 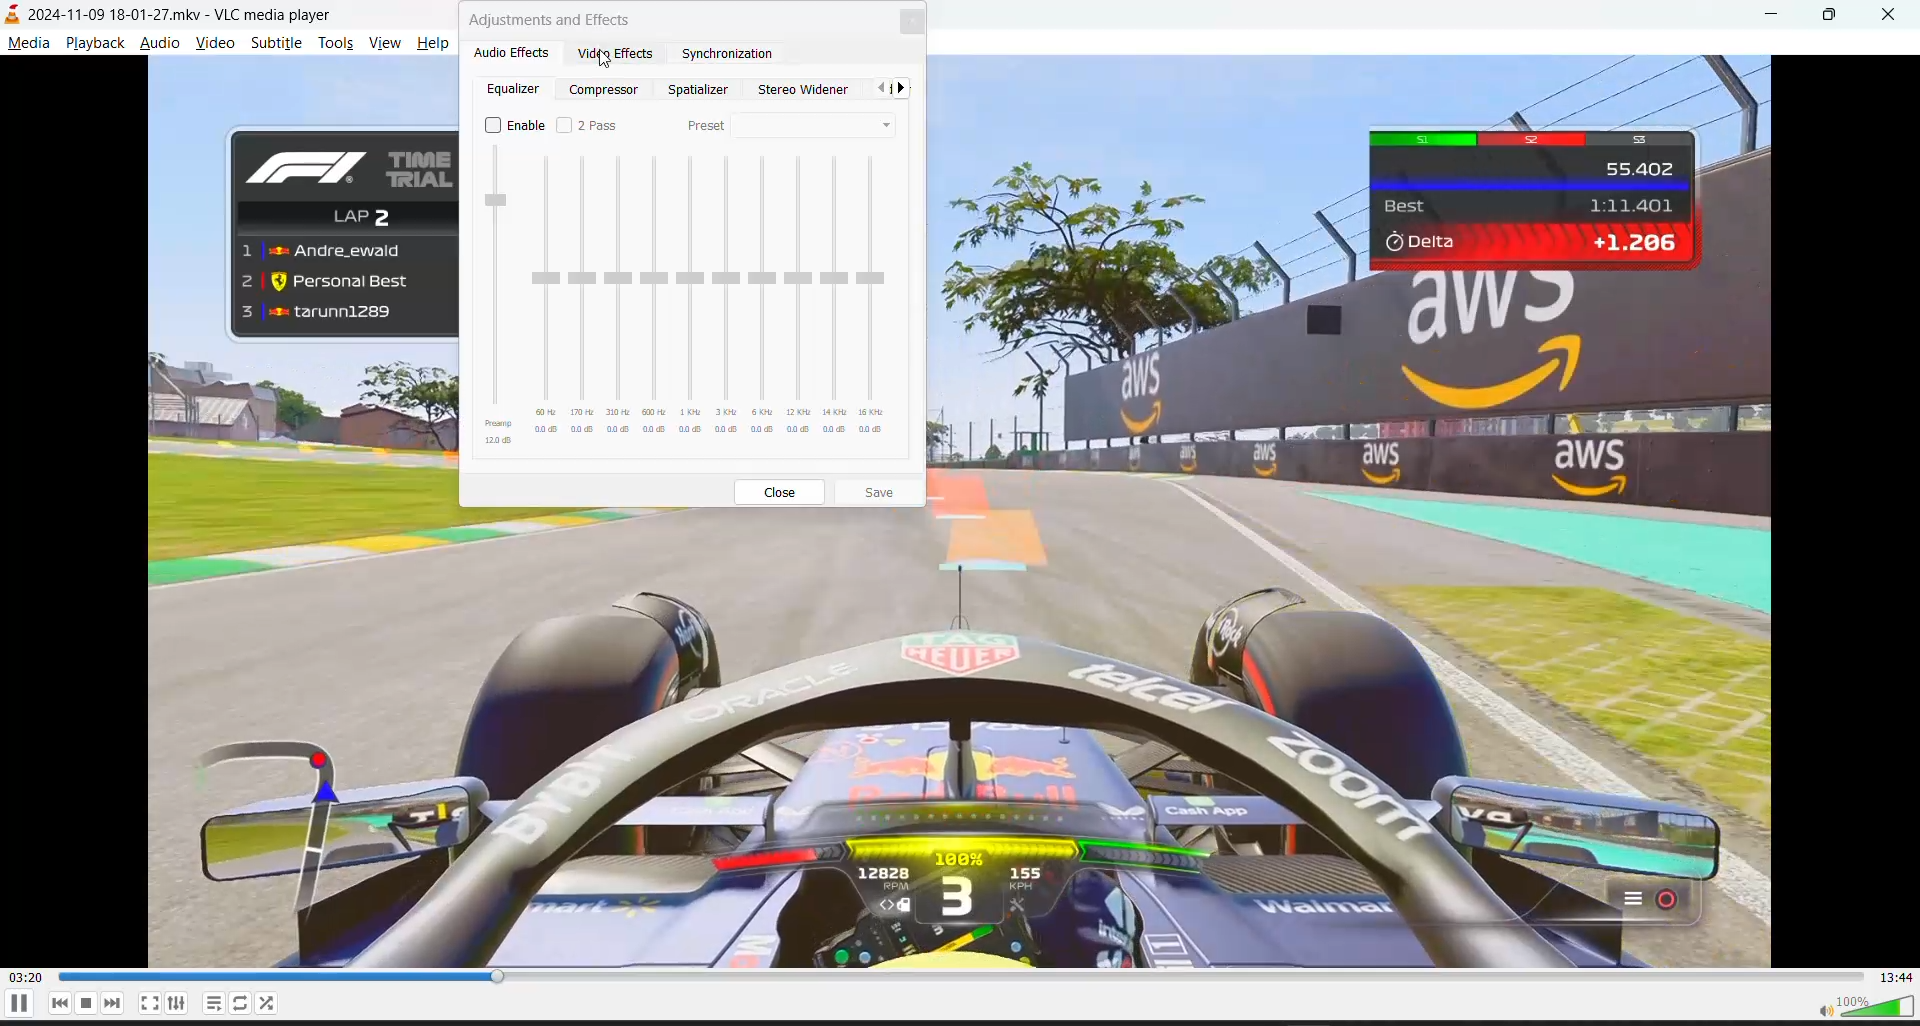 What do you see at coordinates (516, 55) in the screenshot?
I see `audio effects` at bounding box center [516, 55].